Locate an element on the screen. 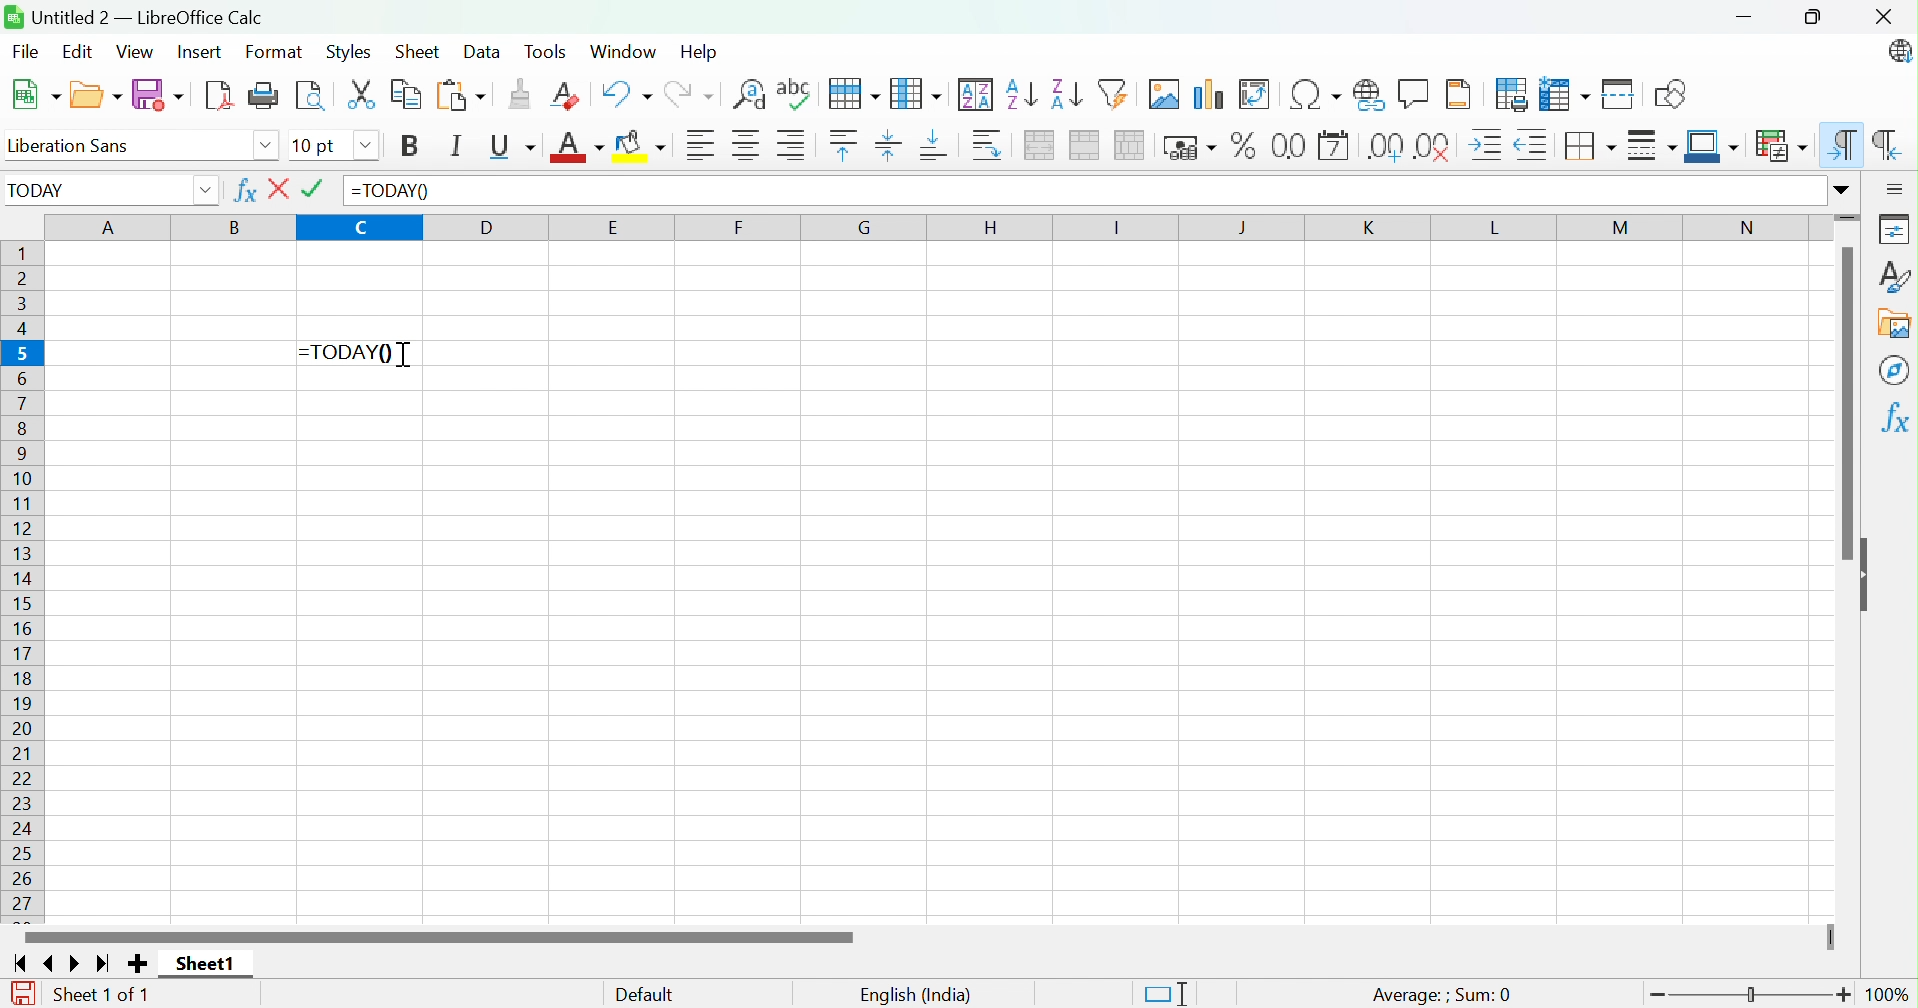 This screenshot has height=1008, width=1918. Untitled 2 - LibreOffice Calc is located at coordinates (134, 16).